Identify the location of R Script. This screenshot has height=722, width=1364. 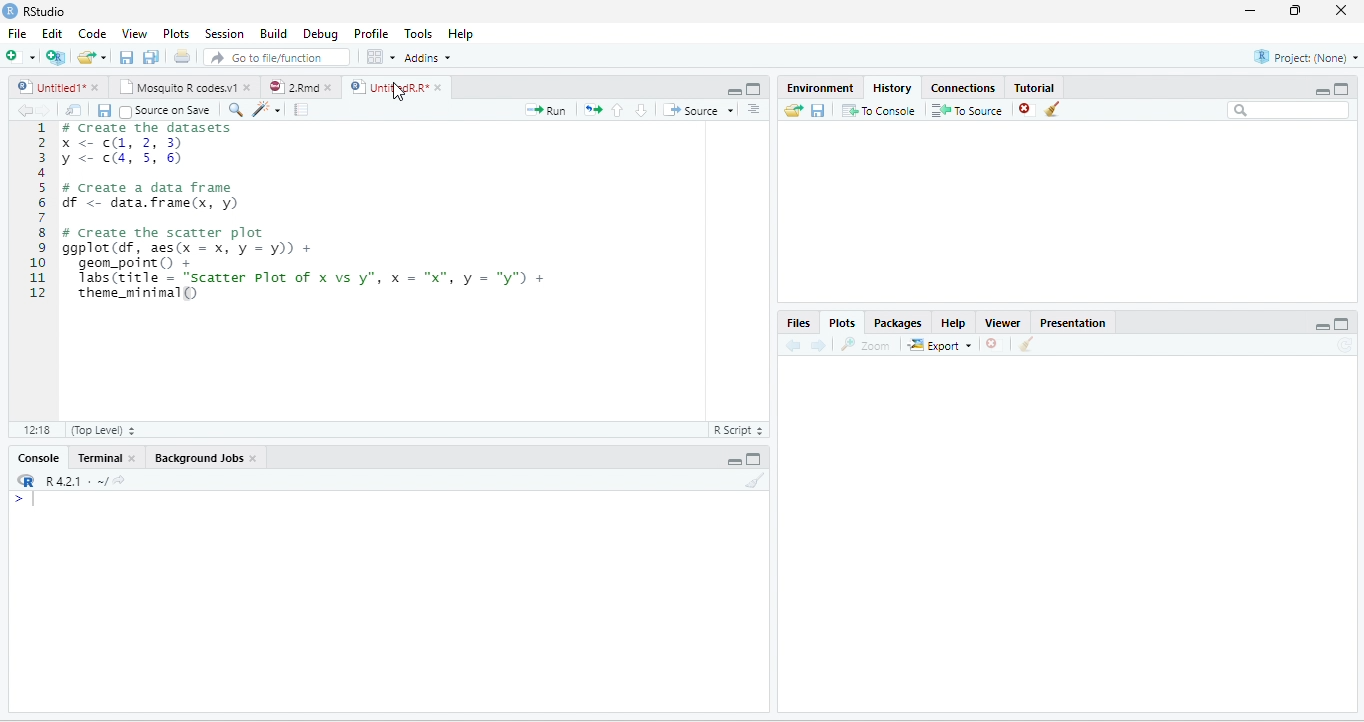
(740, 430).